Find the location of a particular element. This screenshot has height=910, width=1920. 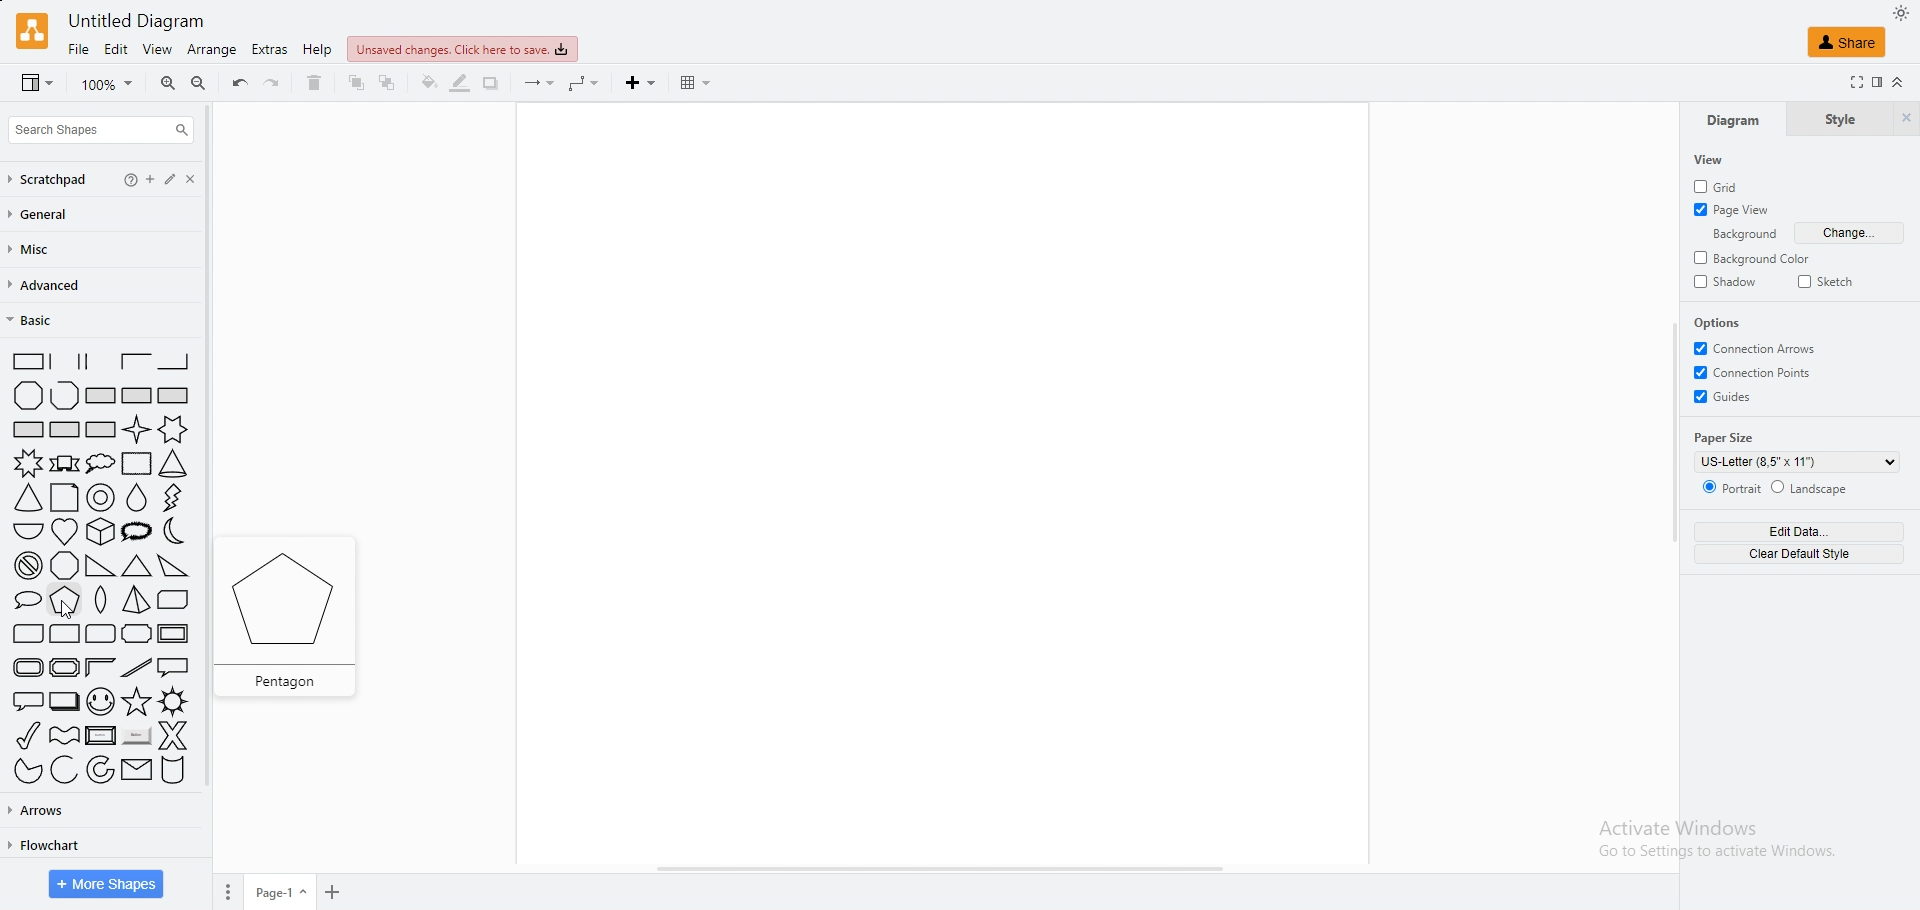

help is located at coordinates (318, 50).